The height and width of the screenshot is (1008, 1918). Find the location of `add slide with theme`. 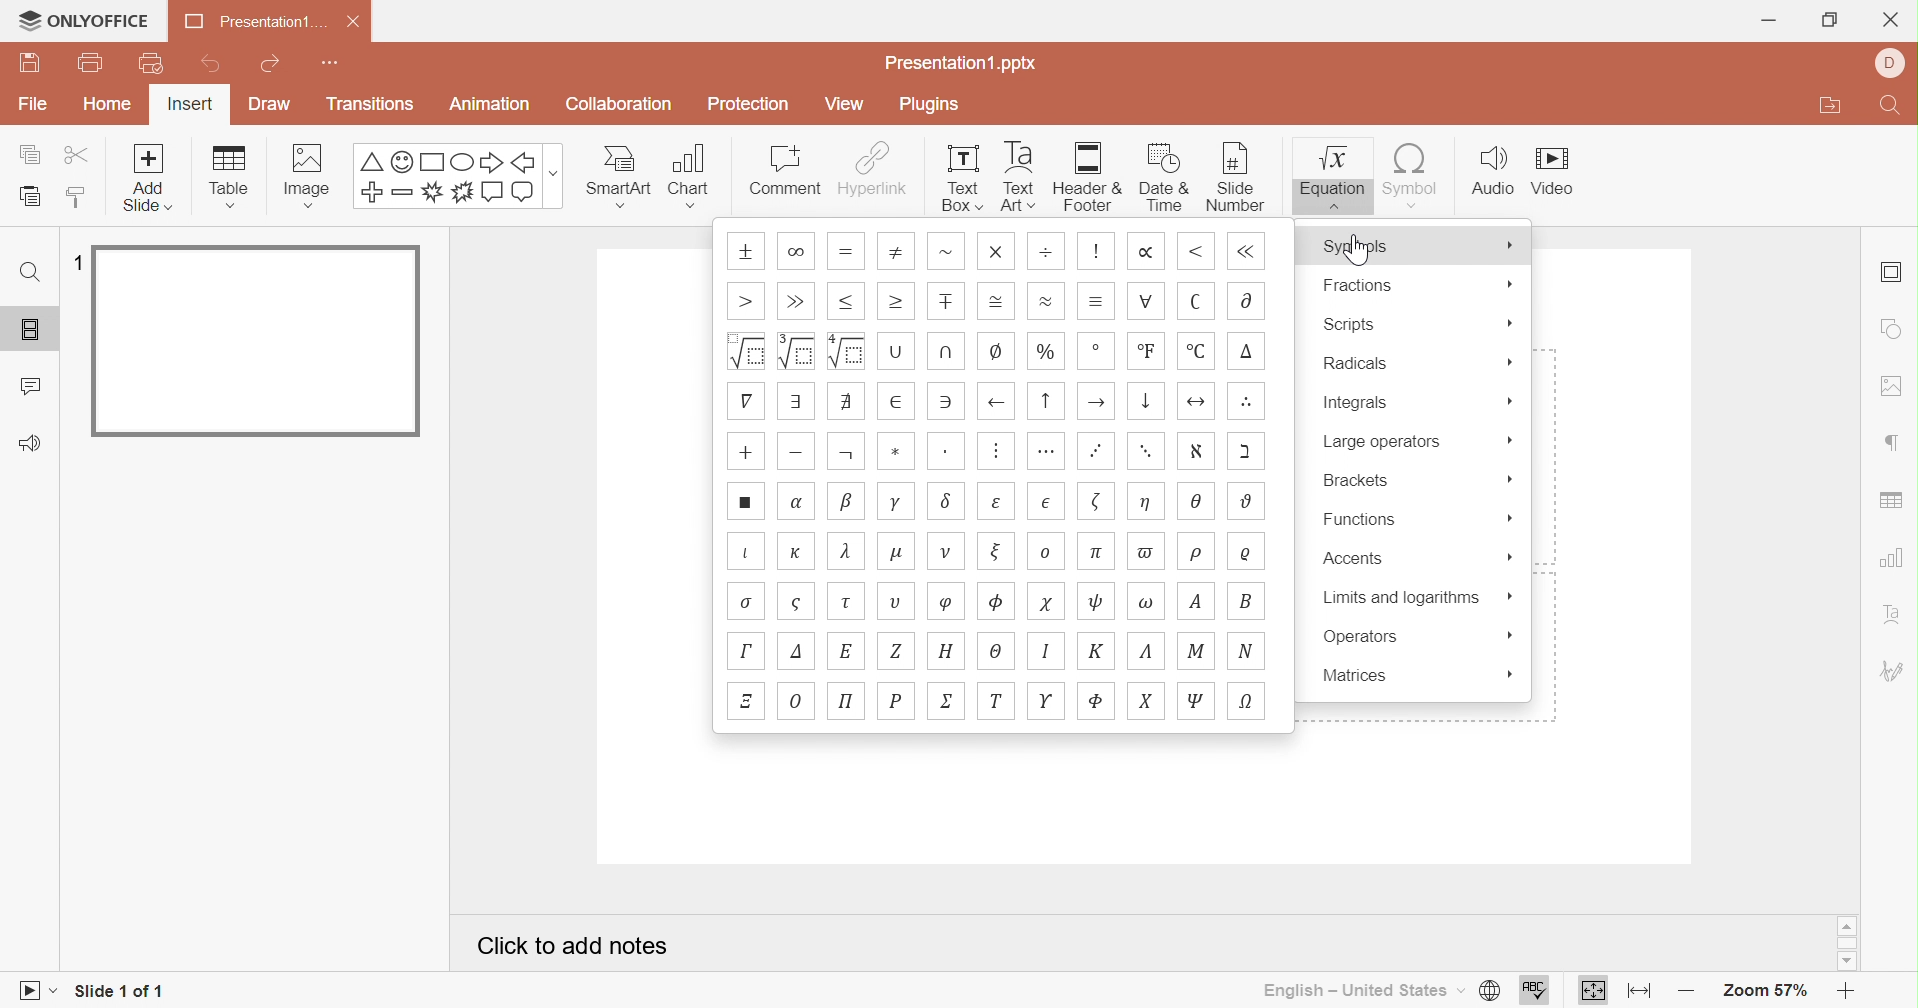

add slide with theme is located at coordinates (144, 198).